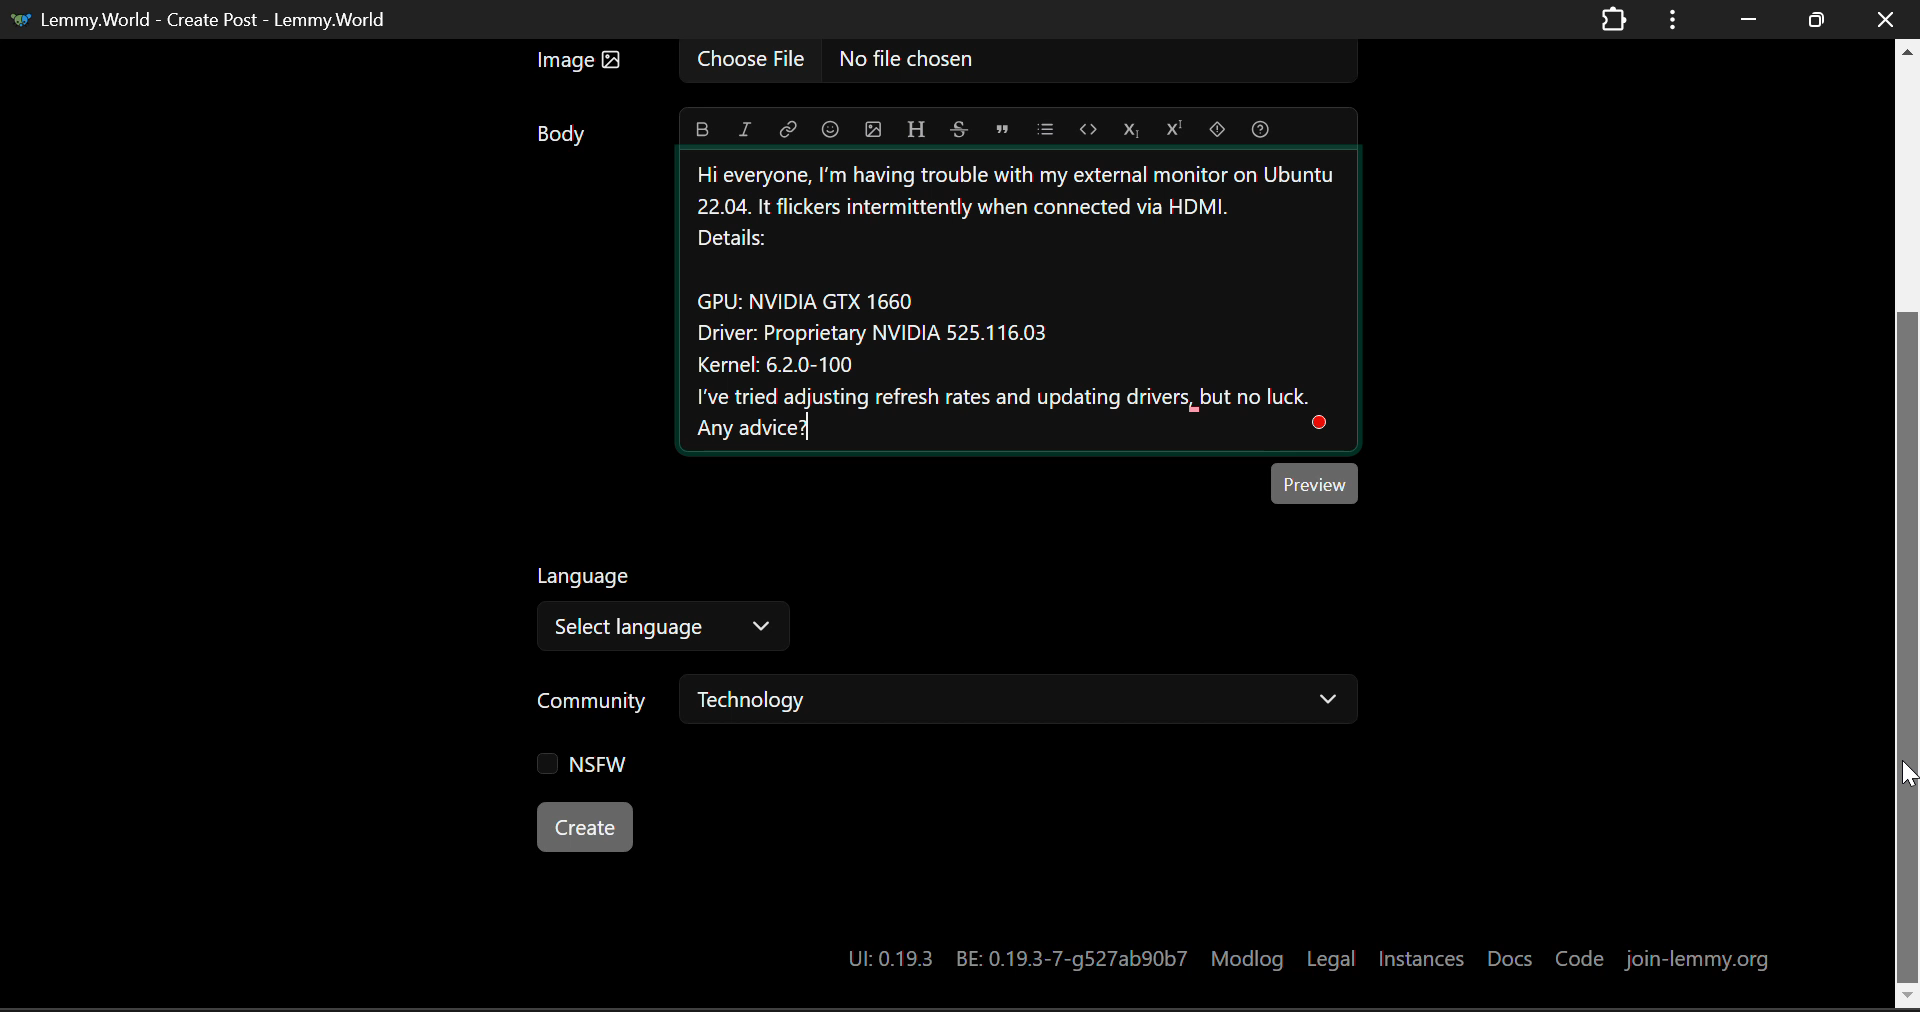 This screenshot has height=1012, width=1920. I want to click on Insert Emoji, so click(829, 128).